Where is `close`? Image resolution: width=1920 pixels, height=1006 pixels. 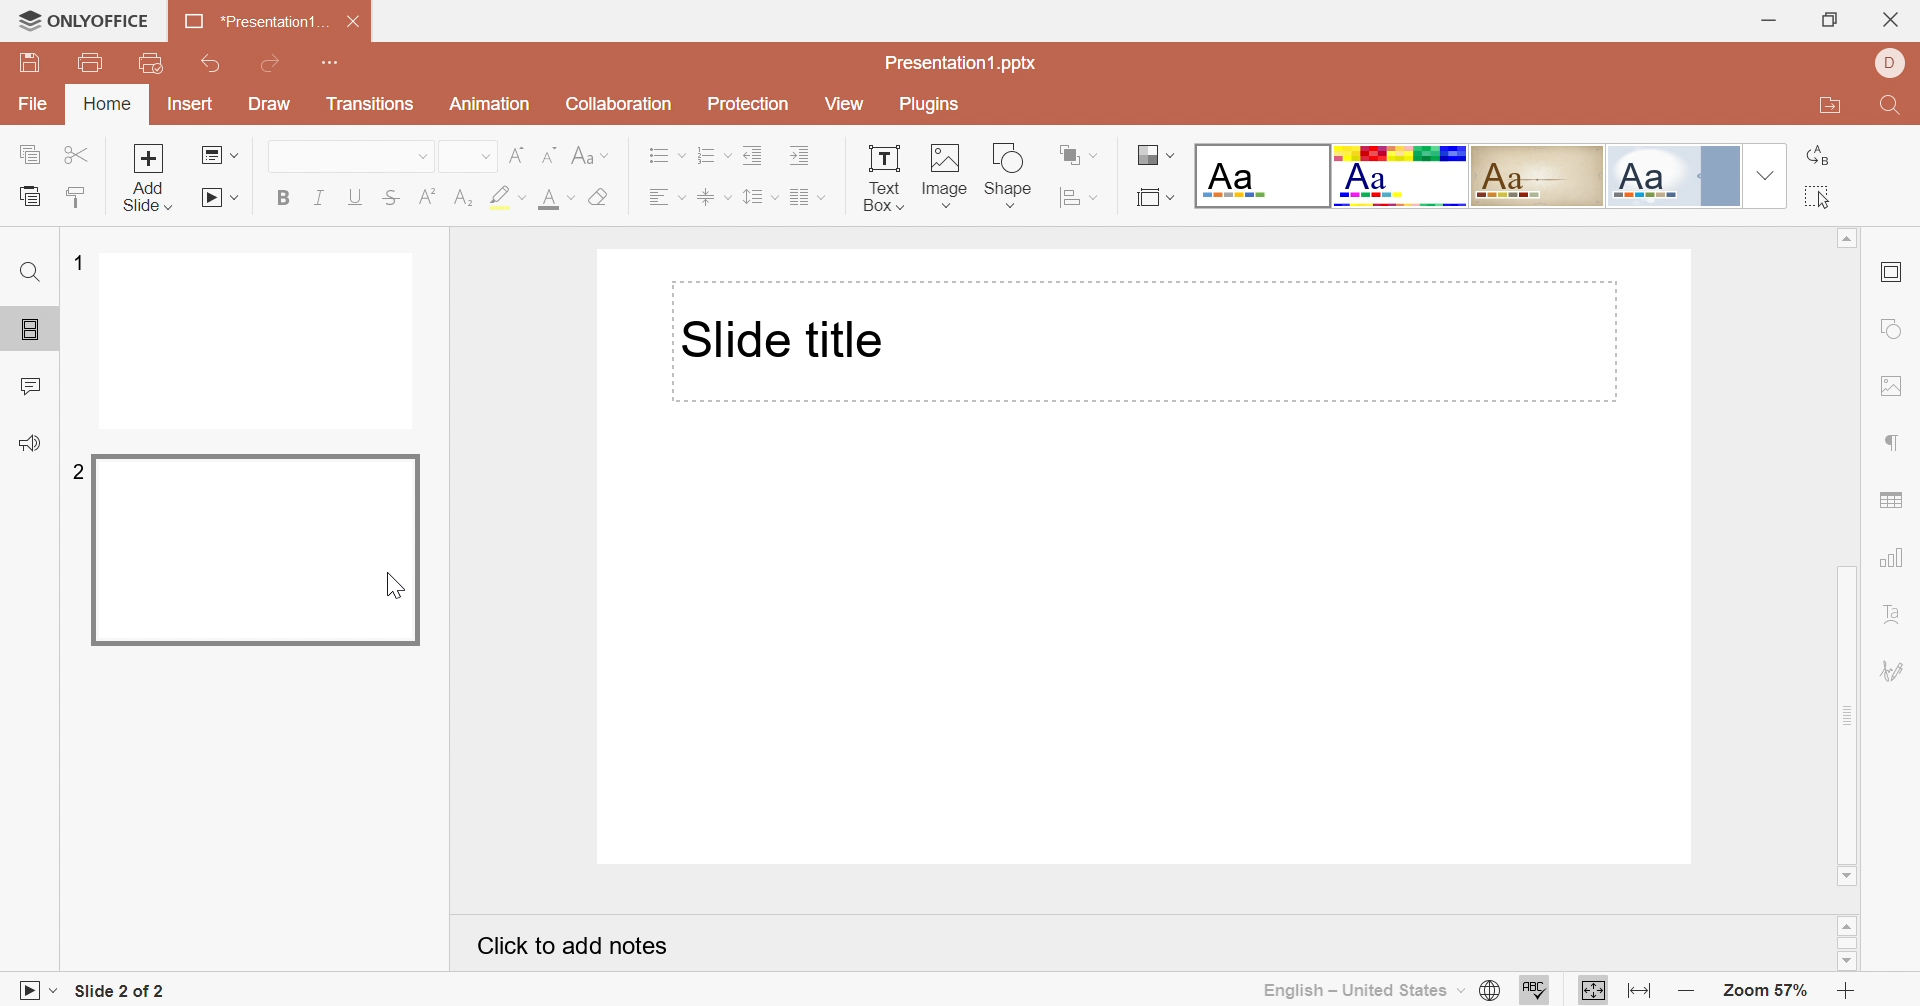 close is located at coordinates (1889, 21).